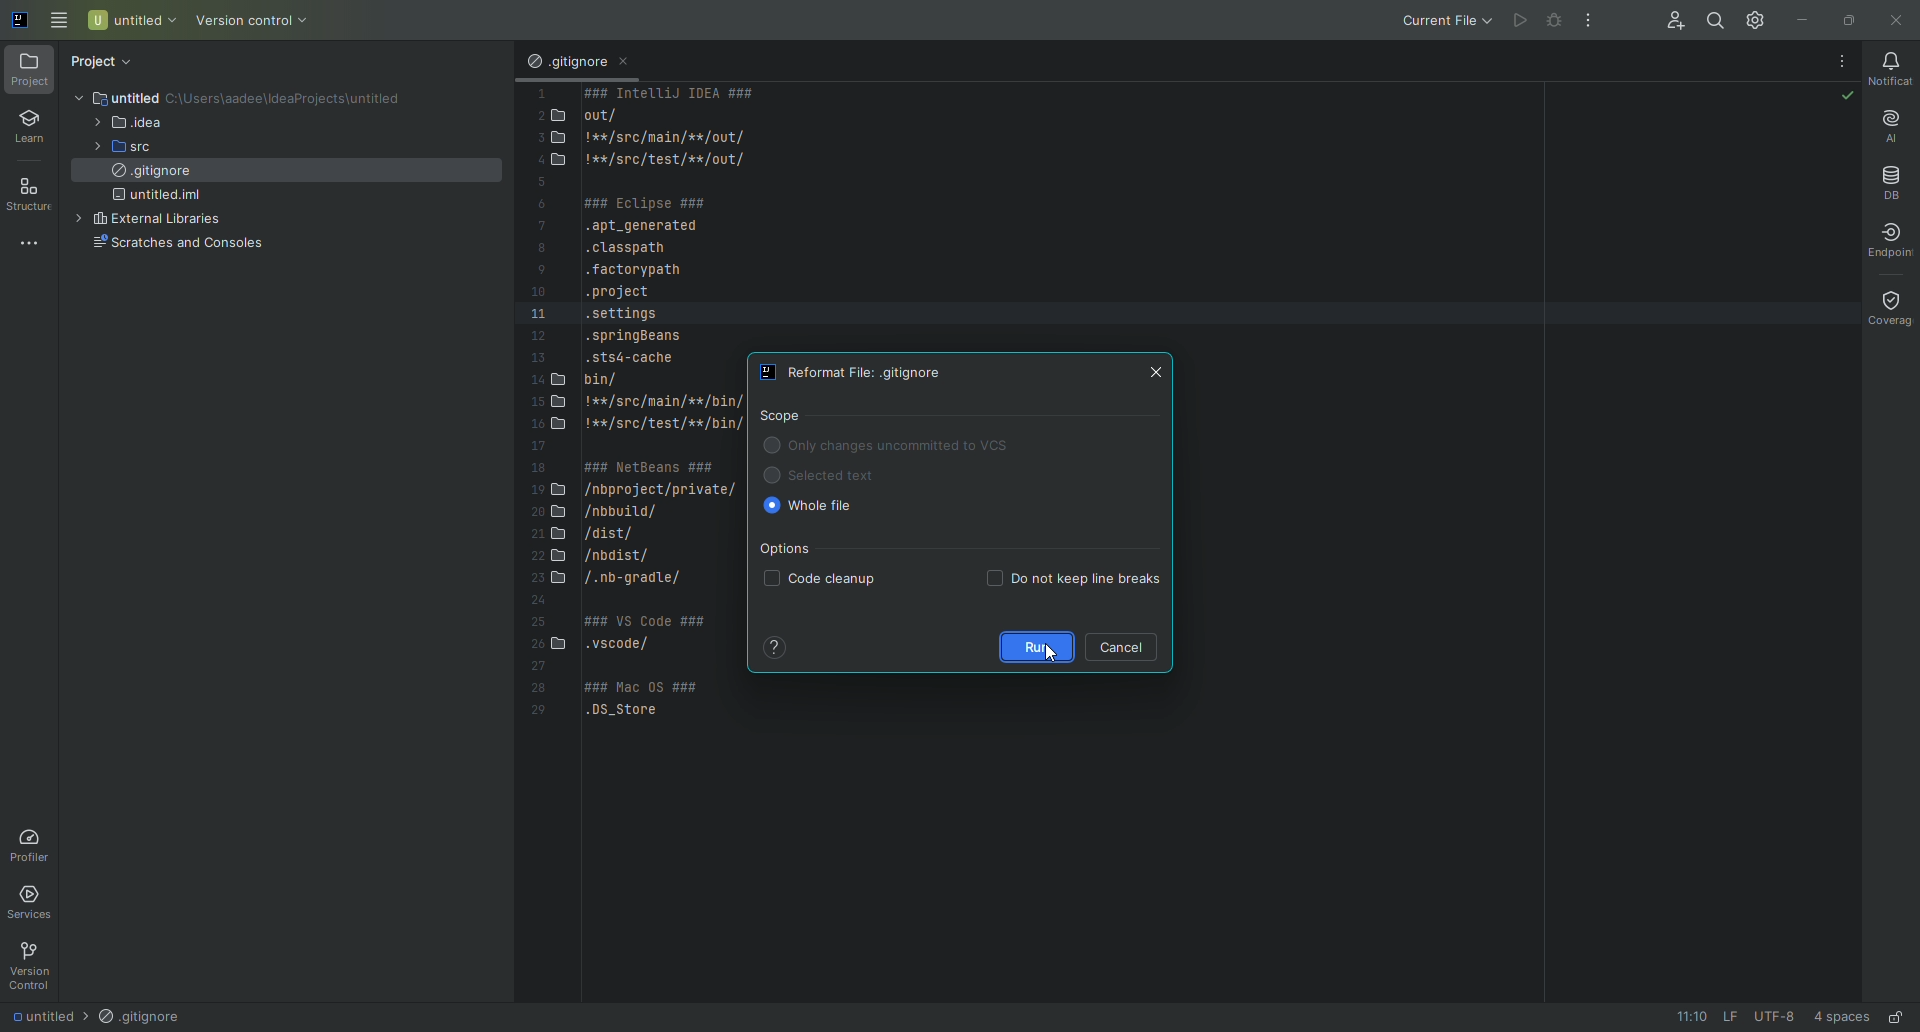 The width and height of the screenshot is (1920, 1032). I want to click on Services, so click(37, 902).